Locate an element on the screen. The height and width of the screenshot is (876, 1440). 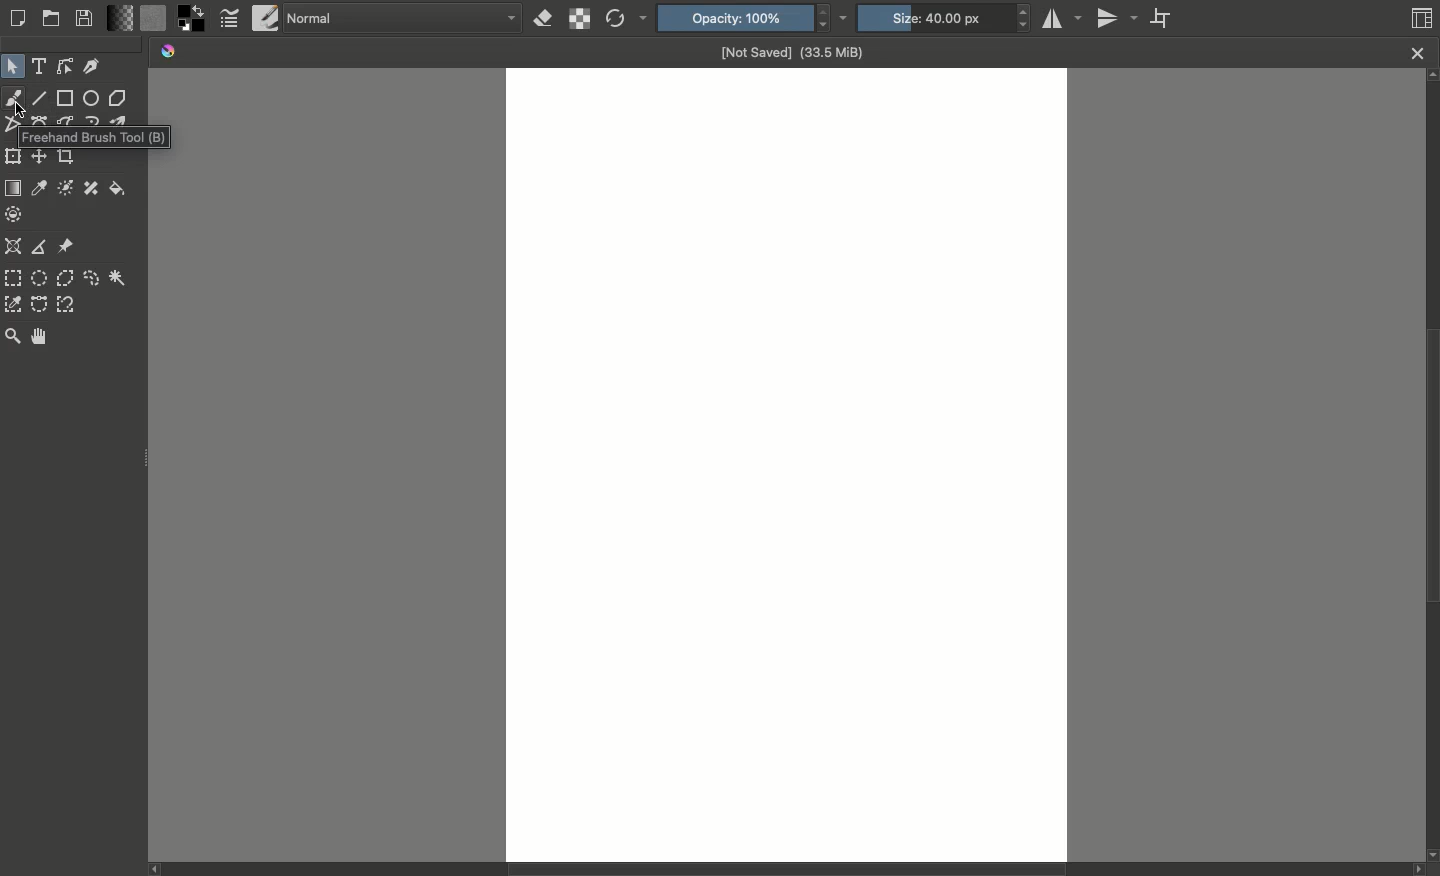
scroll right is located at coordinates (1414, 870).